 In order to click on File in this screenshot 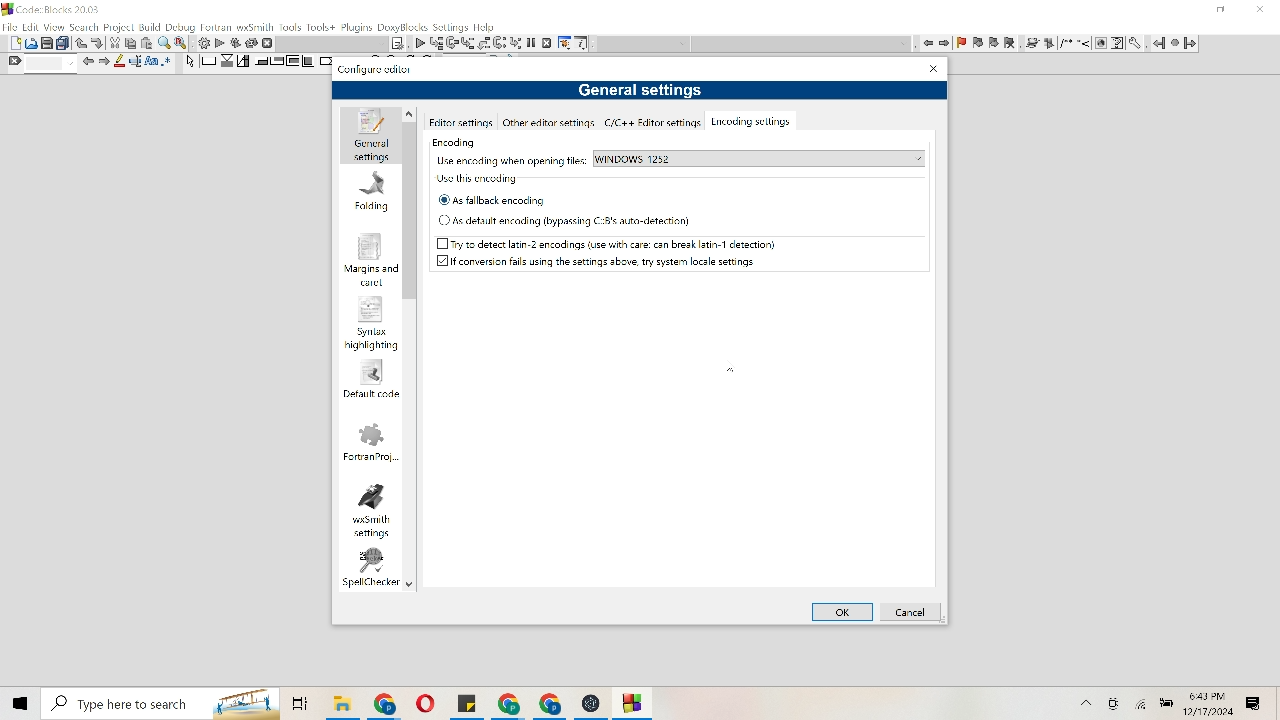, I will do `click(508, 703)`.